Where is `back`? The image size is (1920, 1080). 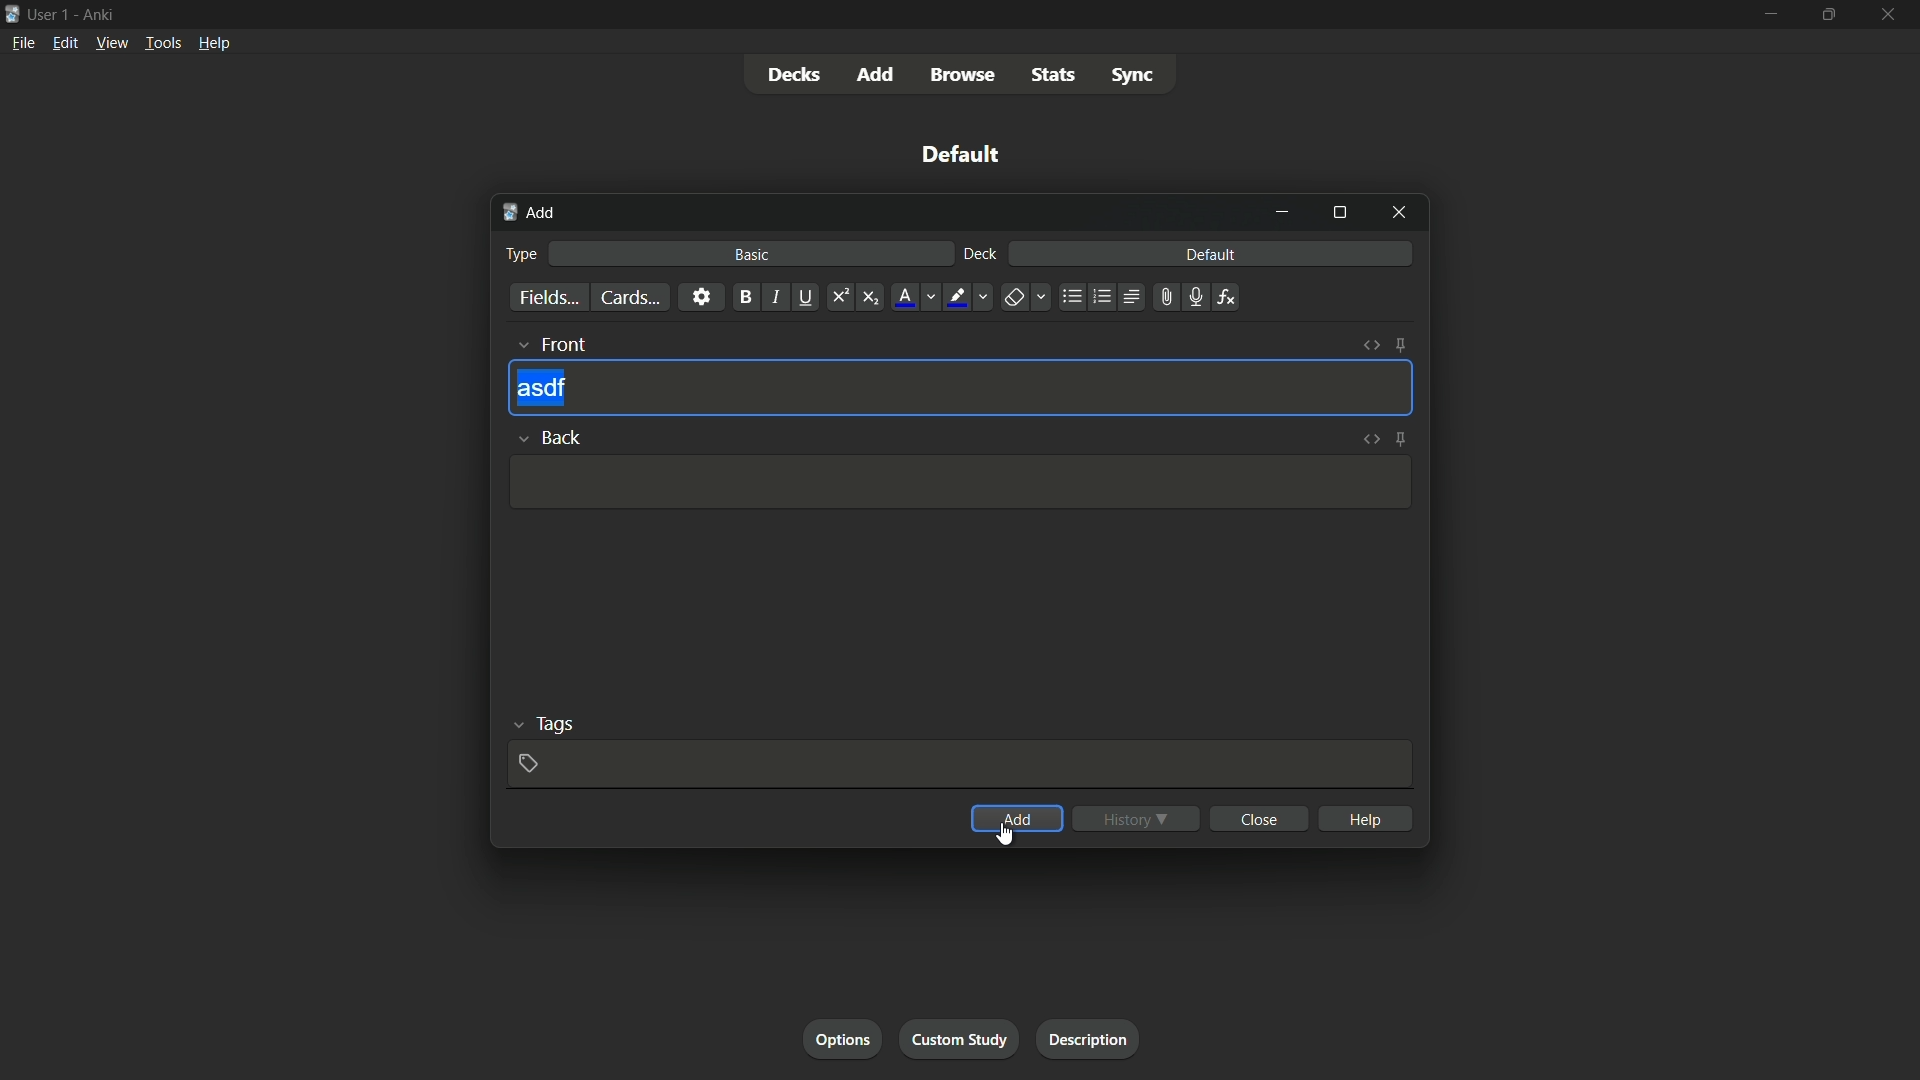
back is located at coordinates (548, 435).